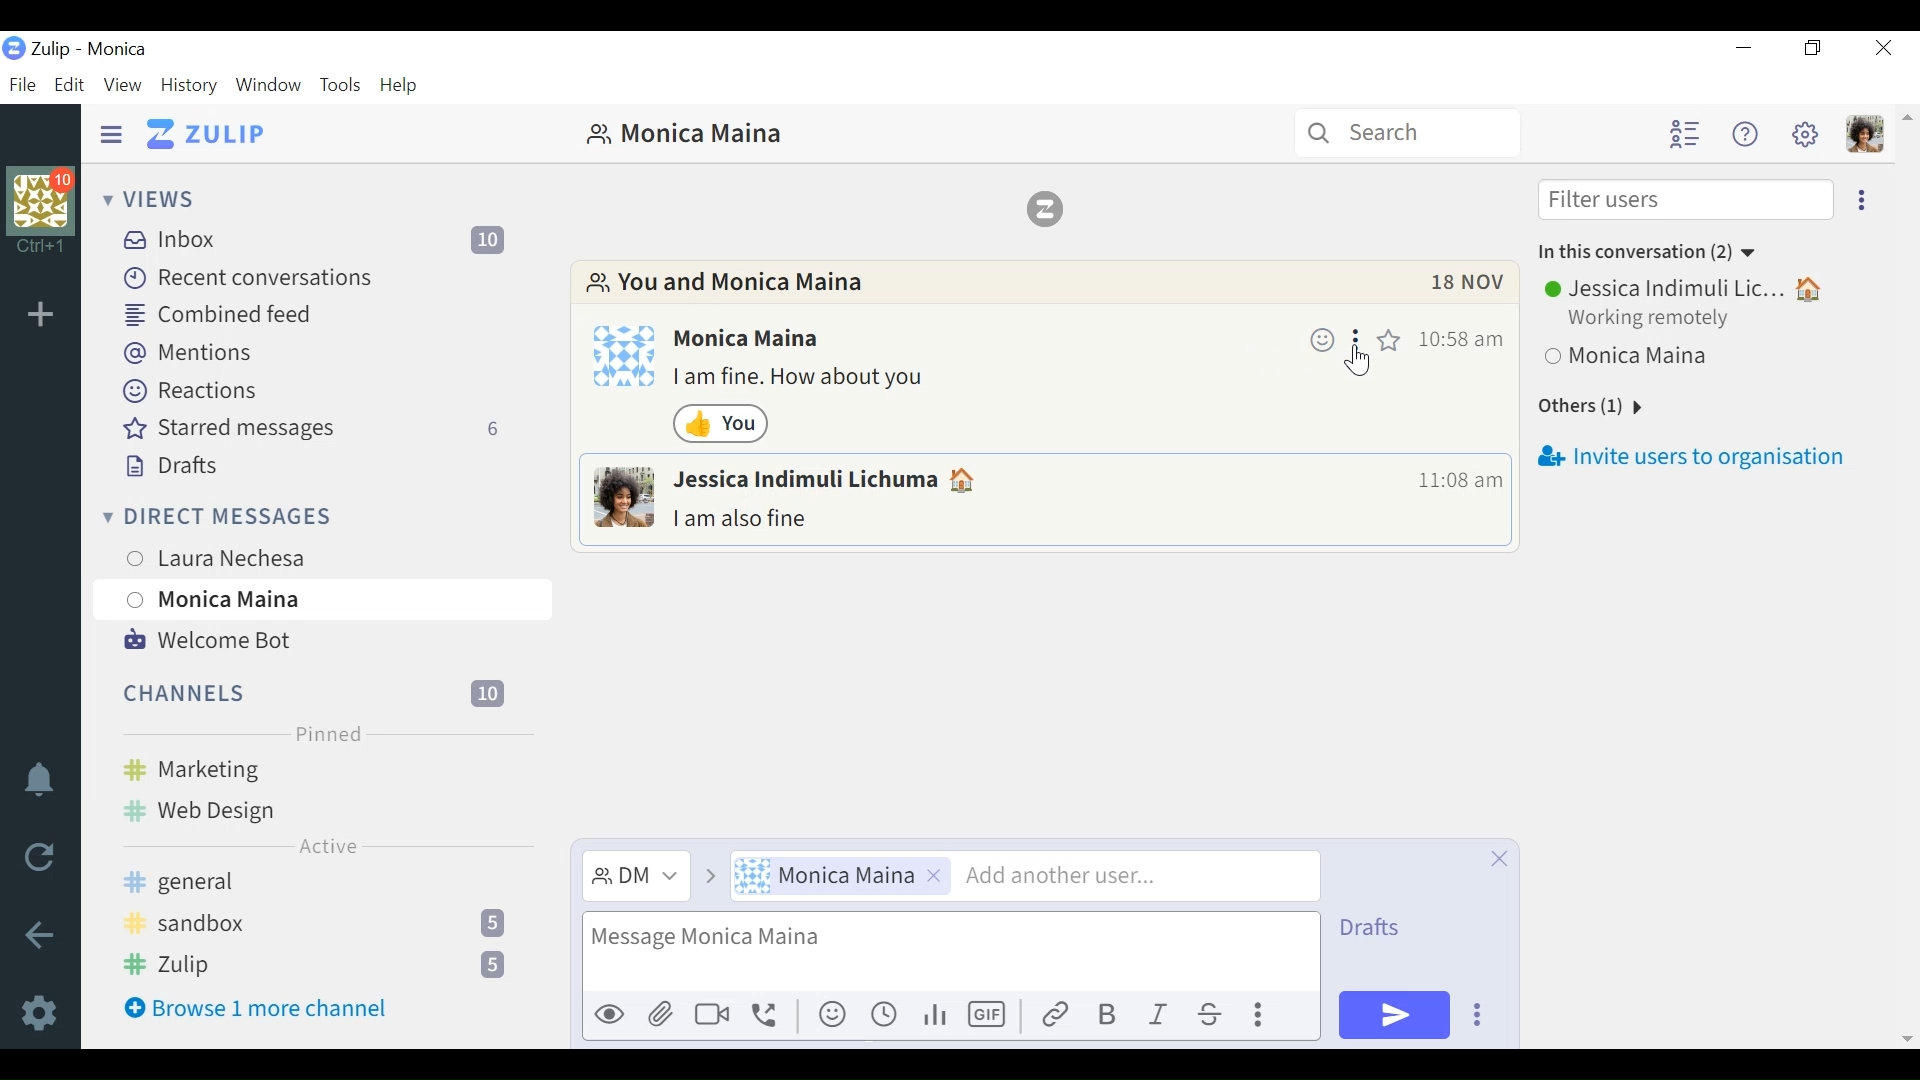 The width and height of the screenshot is (1920, 1080). I want to click on Marketing, so click(321, 767).